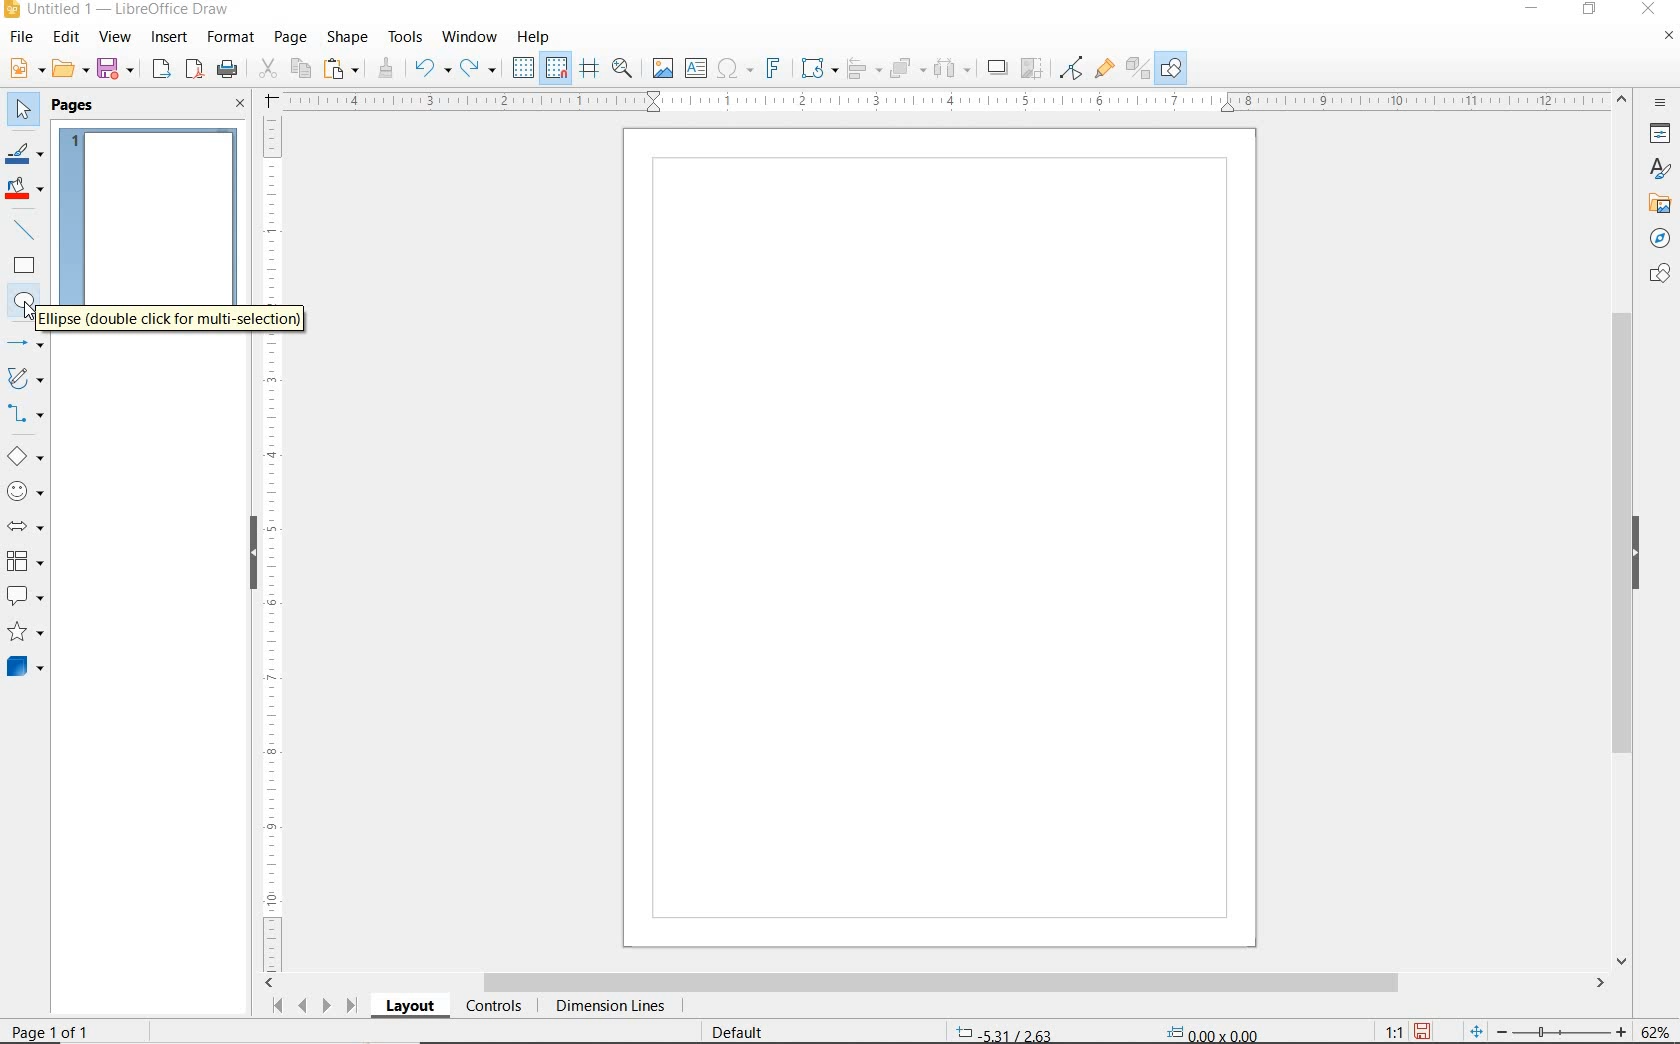 This screenshot has height=1044, width=1680. What do you see at coordinates (43, 316) in the screenshot?
I see `CURSOR` at bounding box center [43, 316].